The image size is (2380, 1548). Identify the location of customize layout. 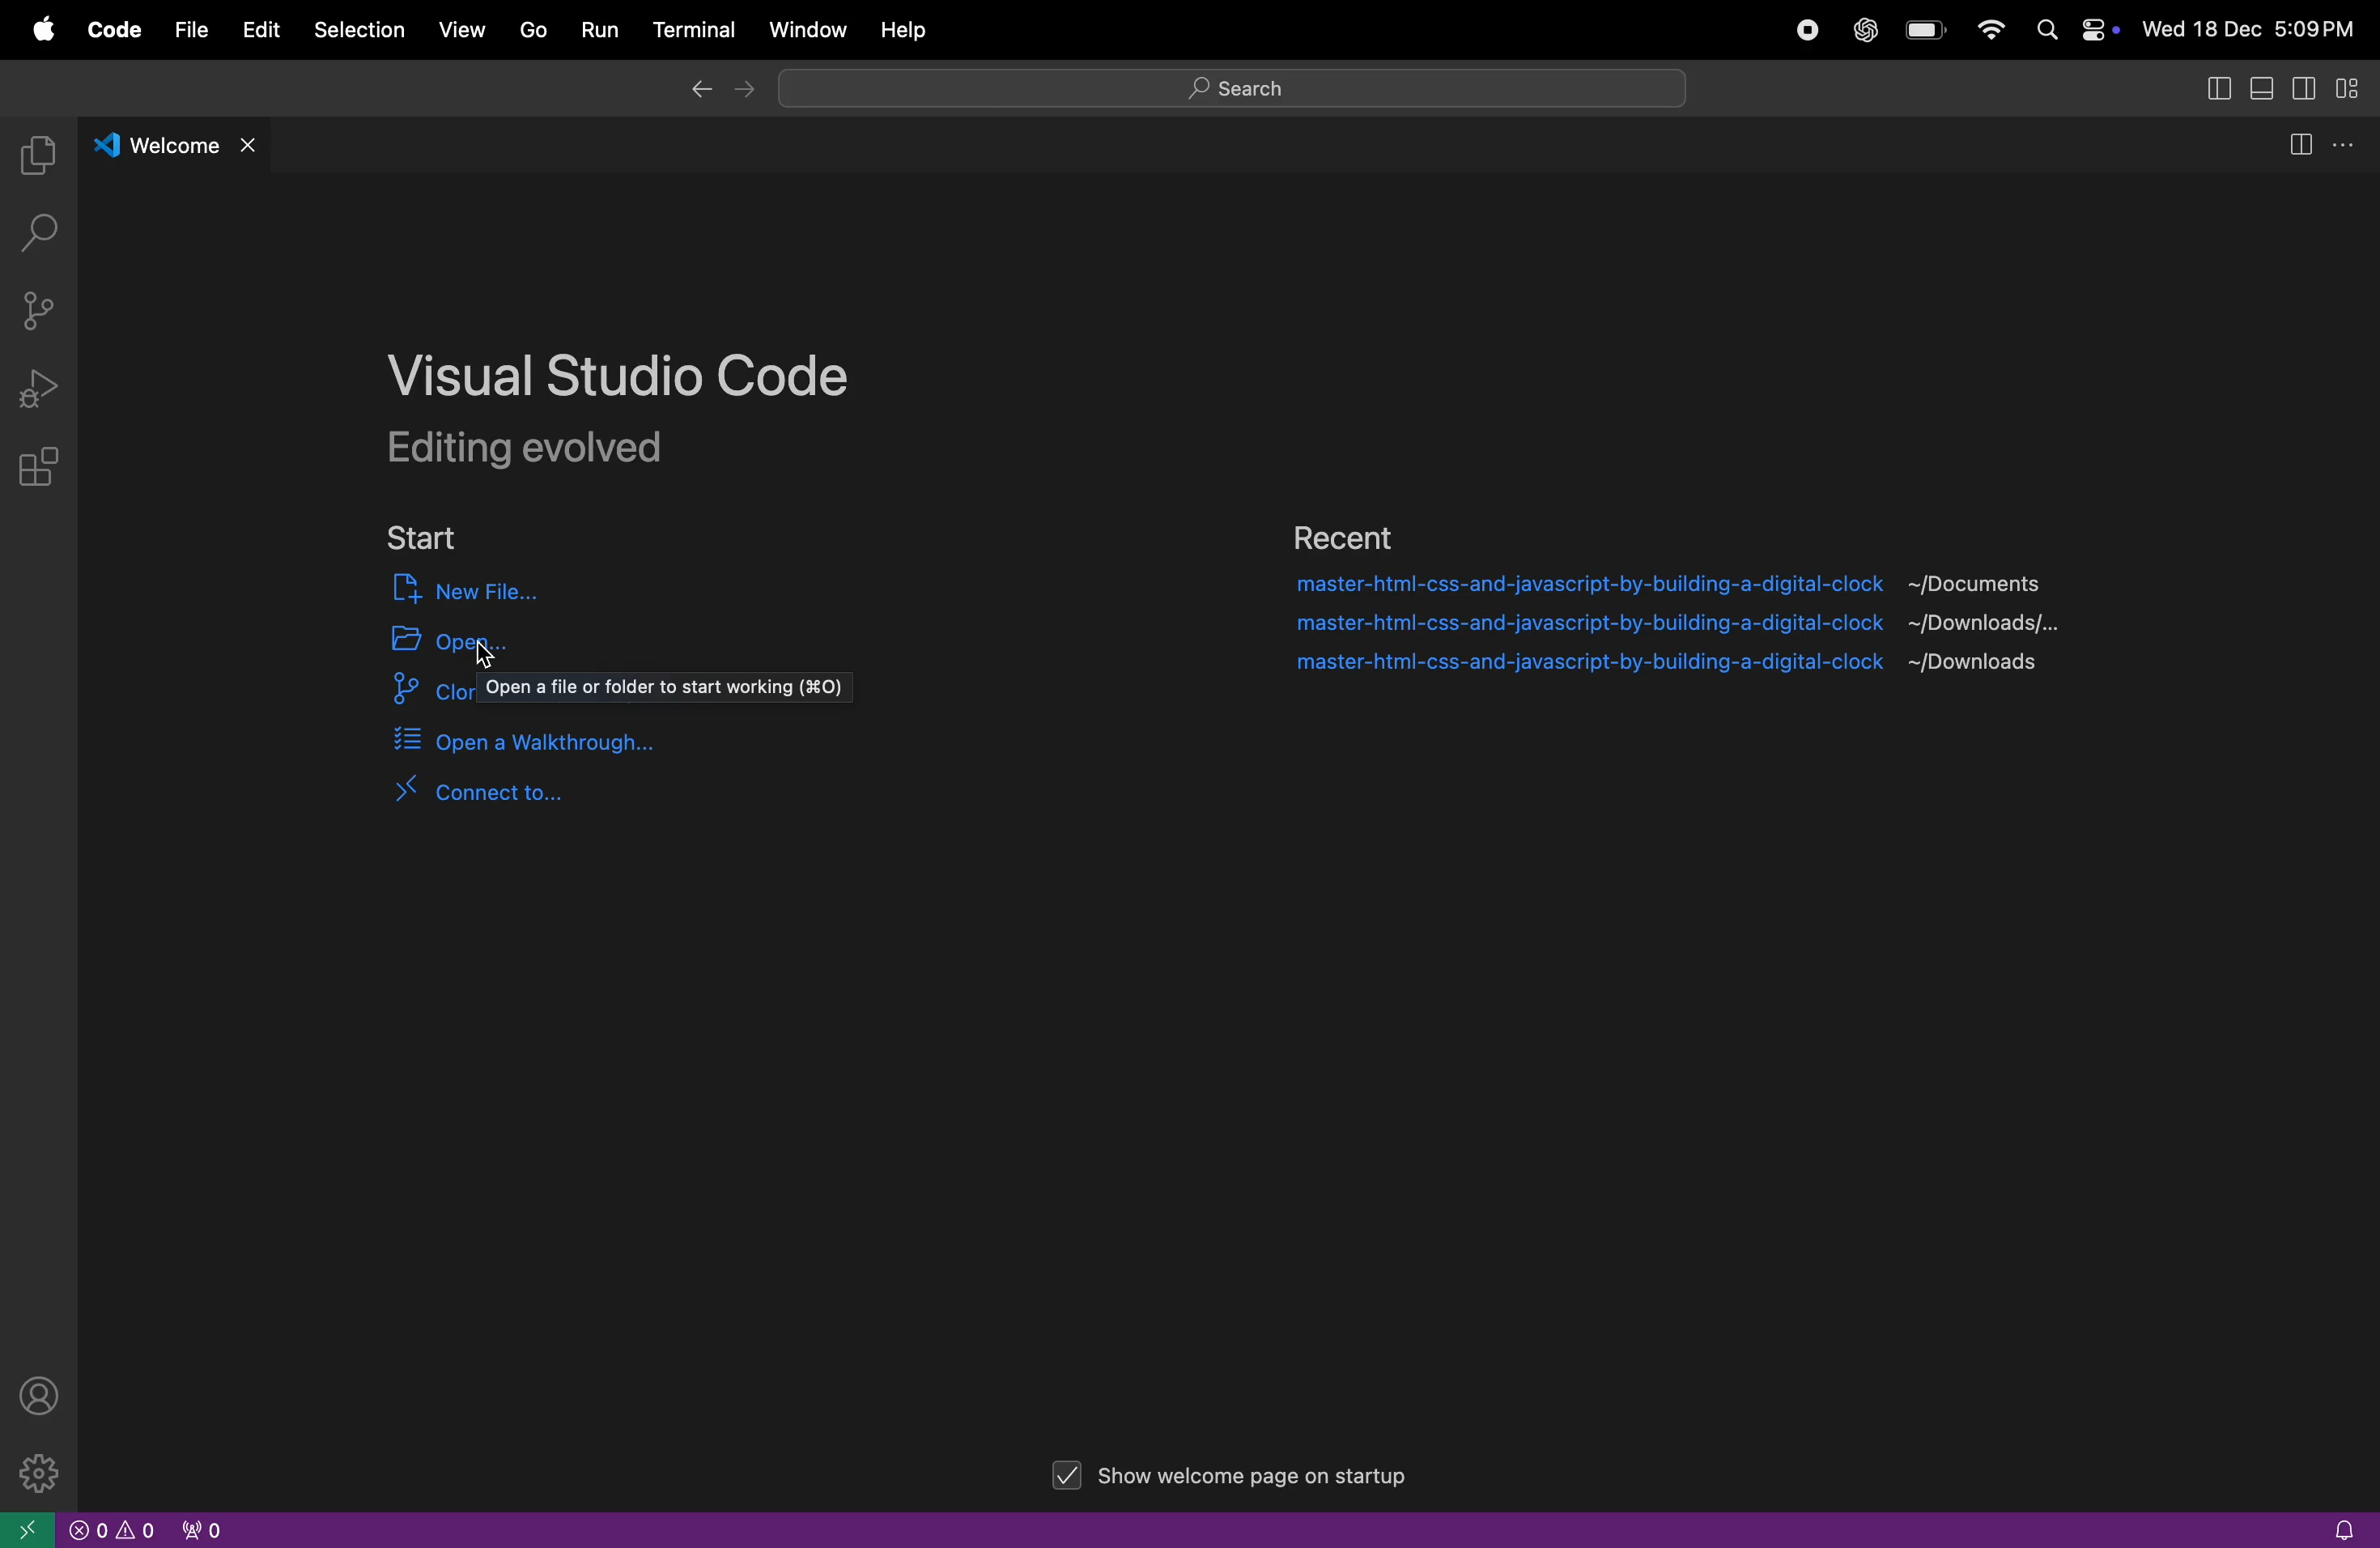
(2356, 90).